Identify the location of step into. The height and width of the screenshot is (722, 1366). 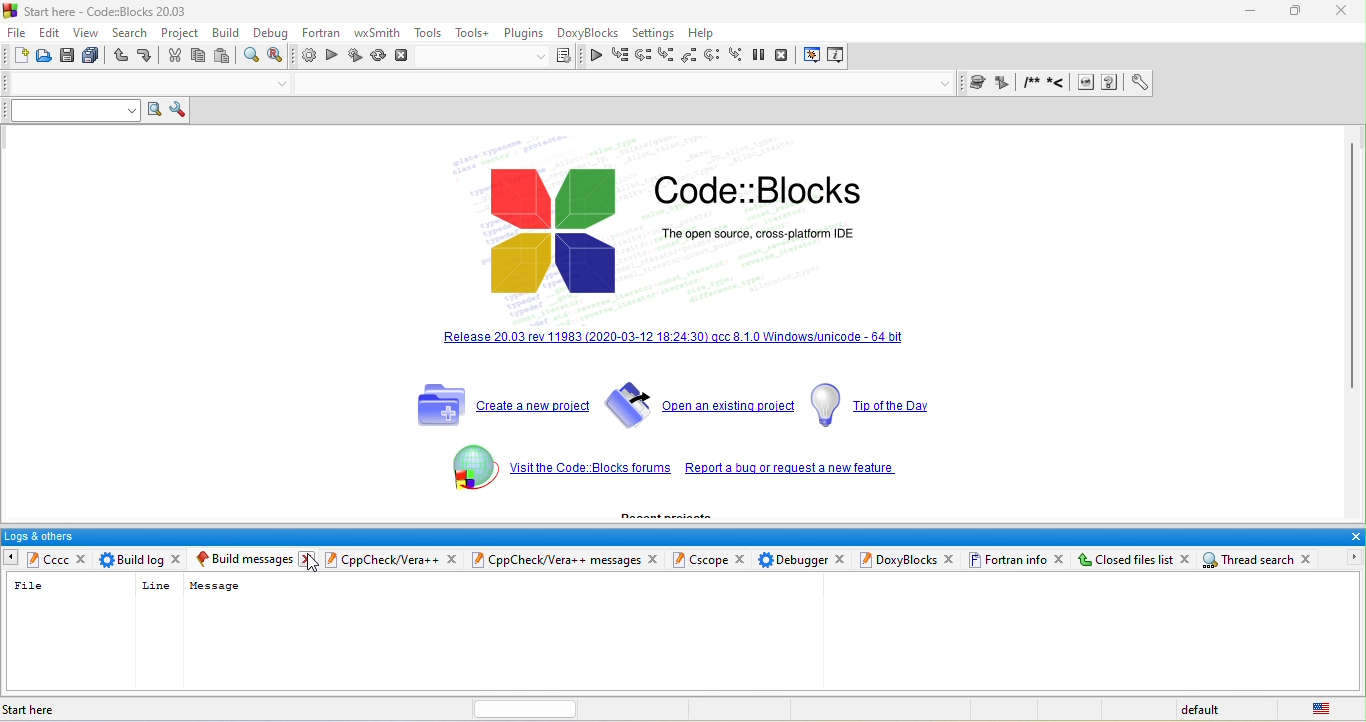
(665, 54).